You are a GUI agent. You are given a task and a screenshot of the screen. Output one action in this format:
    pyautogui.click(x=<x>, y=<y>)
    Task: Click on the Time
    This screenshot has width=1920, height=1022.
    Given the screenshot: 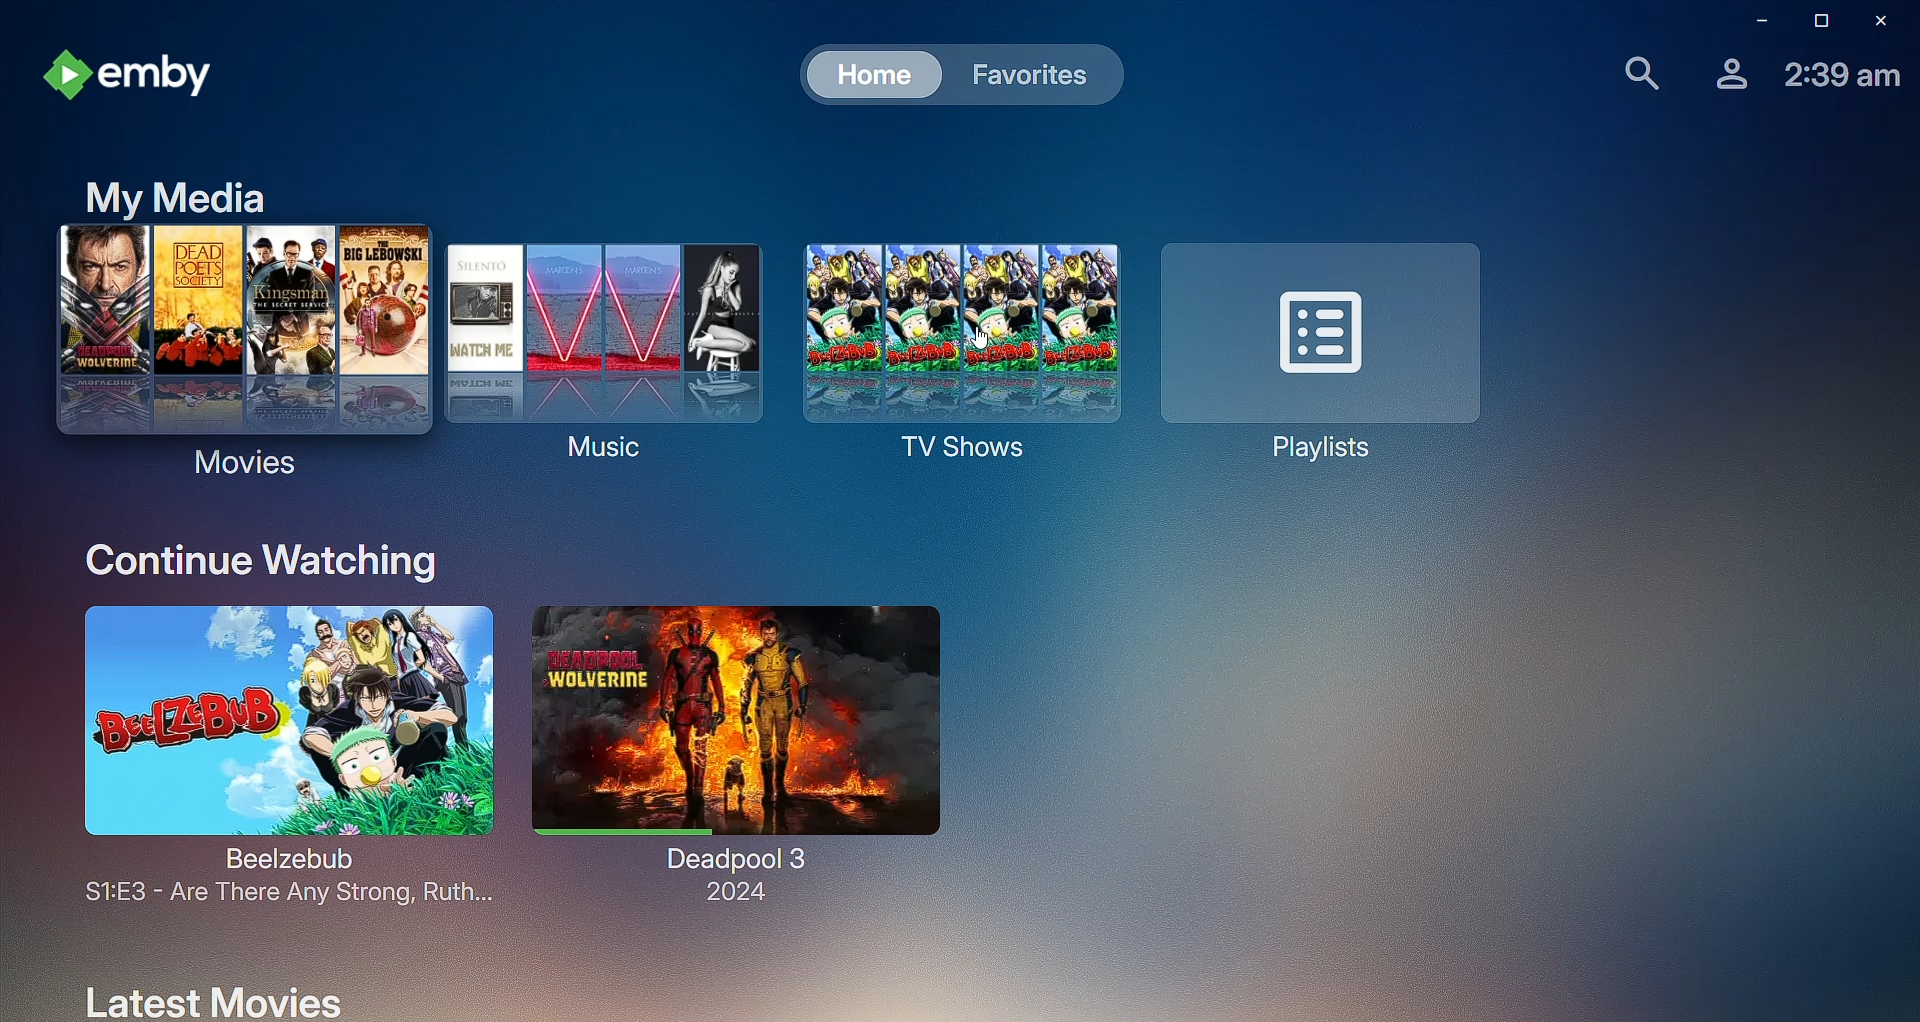 What is the action you would take?
    pyautogui.click(x=1845, y=77)
    